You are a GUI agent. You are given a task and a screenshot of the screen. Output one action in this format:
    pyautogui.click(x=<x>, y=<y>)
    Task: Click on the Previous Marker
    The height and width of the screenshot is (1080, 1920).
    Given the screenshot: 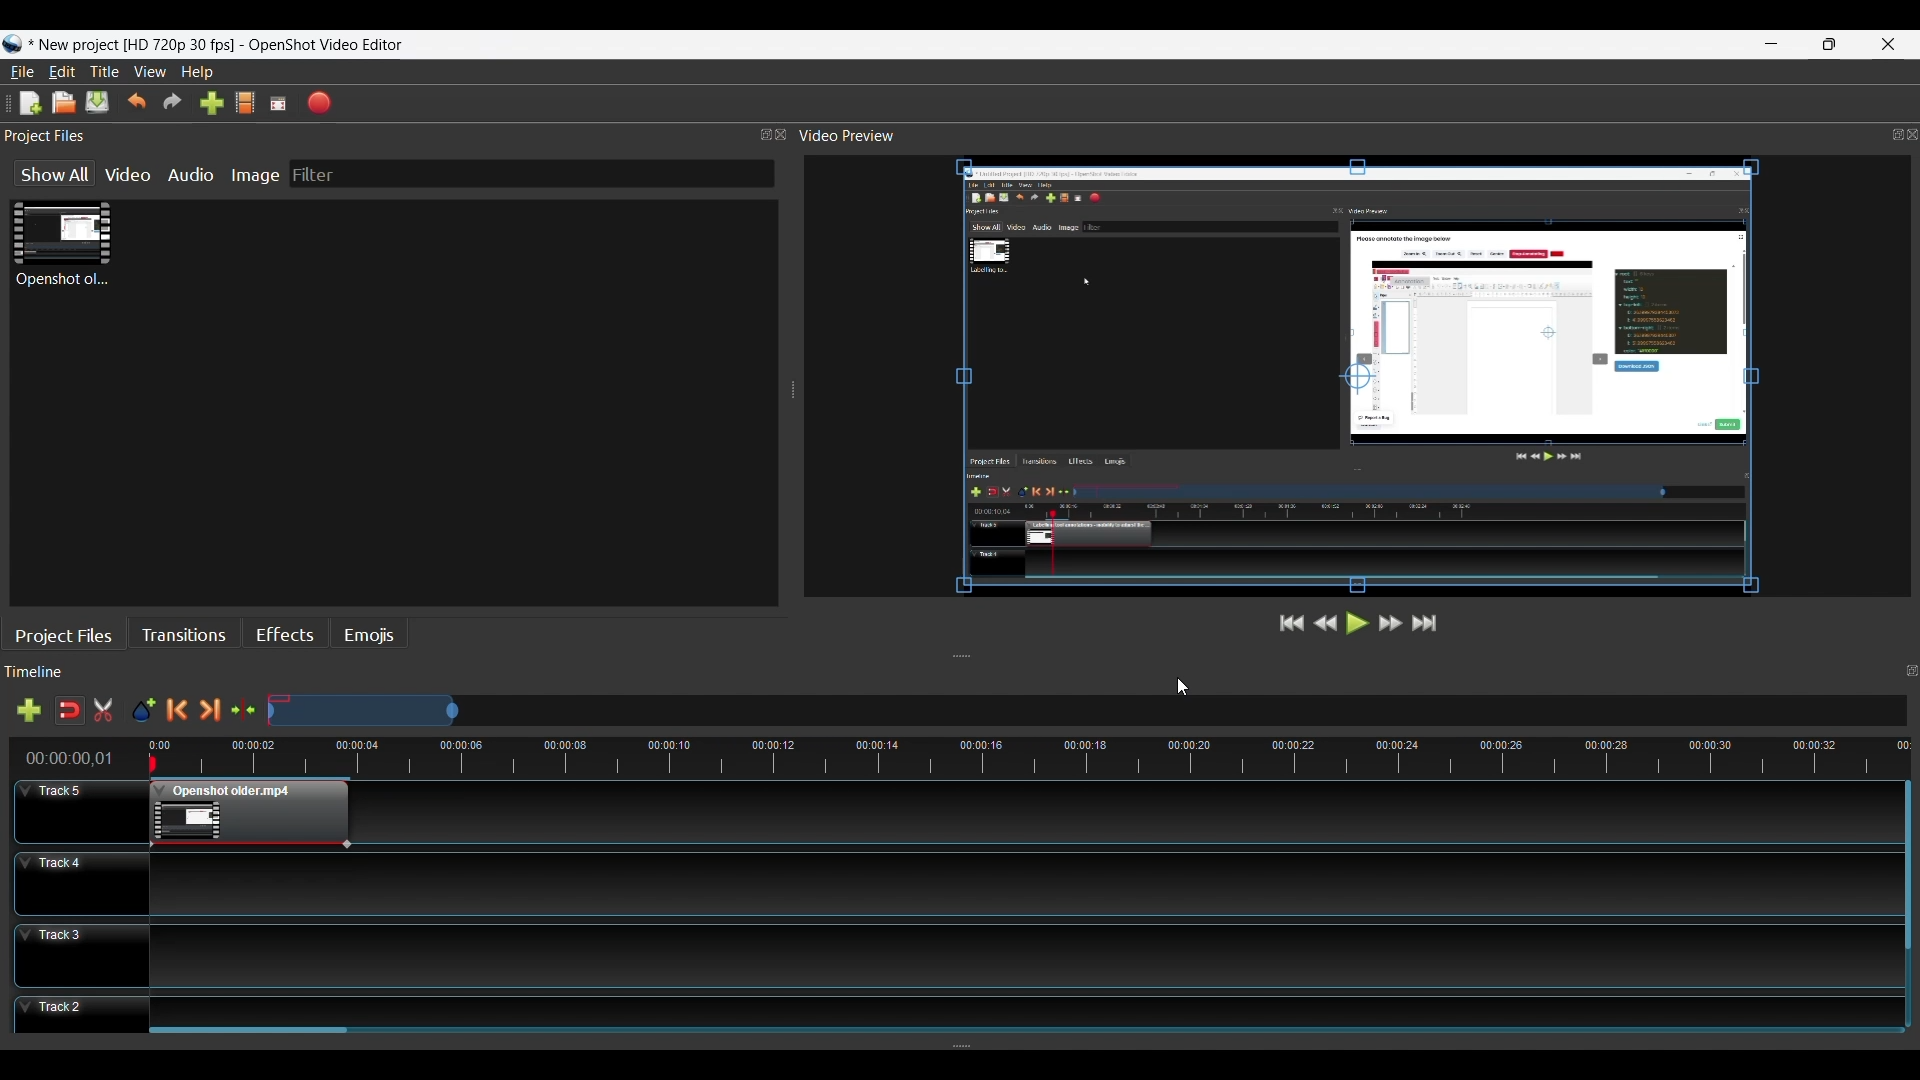 What is the action you would take?
    pyautogui.click(x=177, y=711)
    